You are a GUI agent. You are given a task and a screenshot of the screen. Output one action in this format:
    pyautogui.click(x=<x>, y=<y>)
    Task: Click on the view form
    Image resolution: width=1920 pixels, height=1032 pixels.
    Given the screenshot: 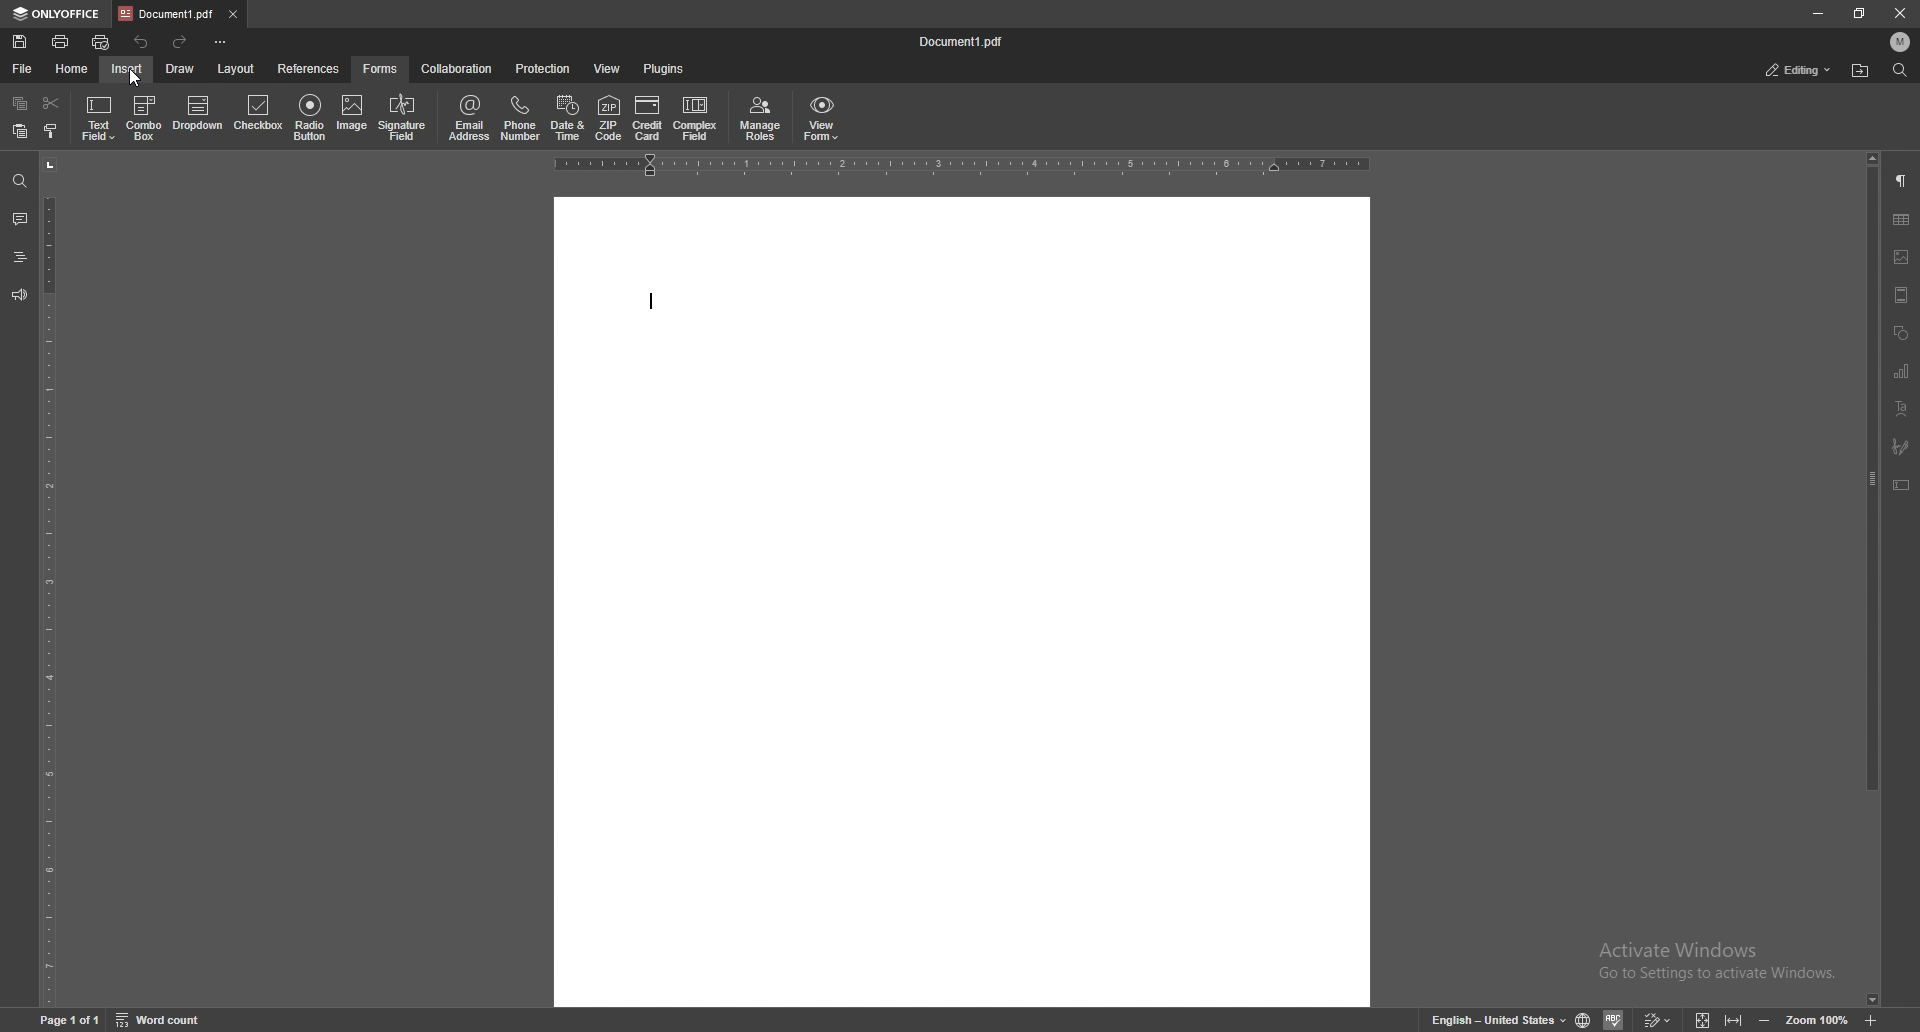 What is the action you would take?
    pyautogui.click(x=822, y=119)
    